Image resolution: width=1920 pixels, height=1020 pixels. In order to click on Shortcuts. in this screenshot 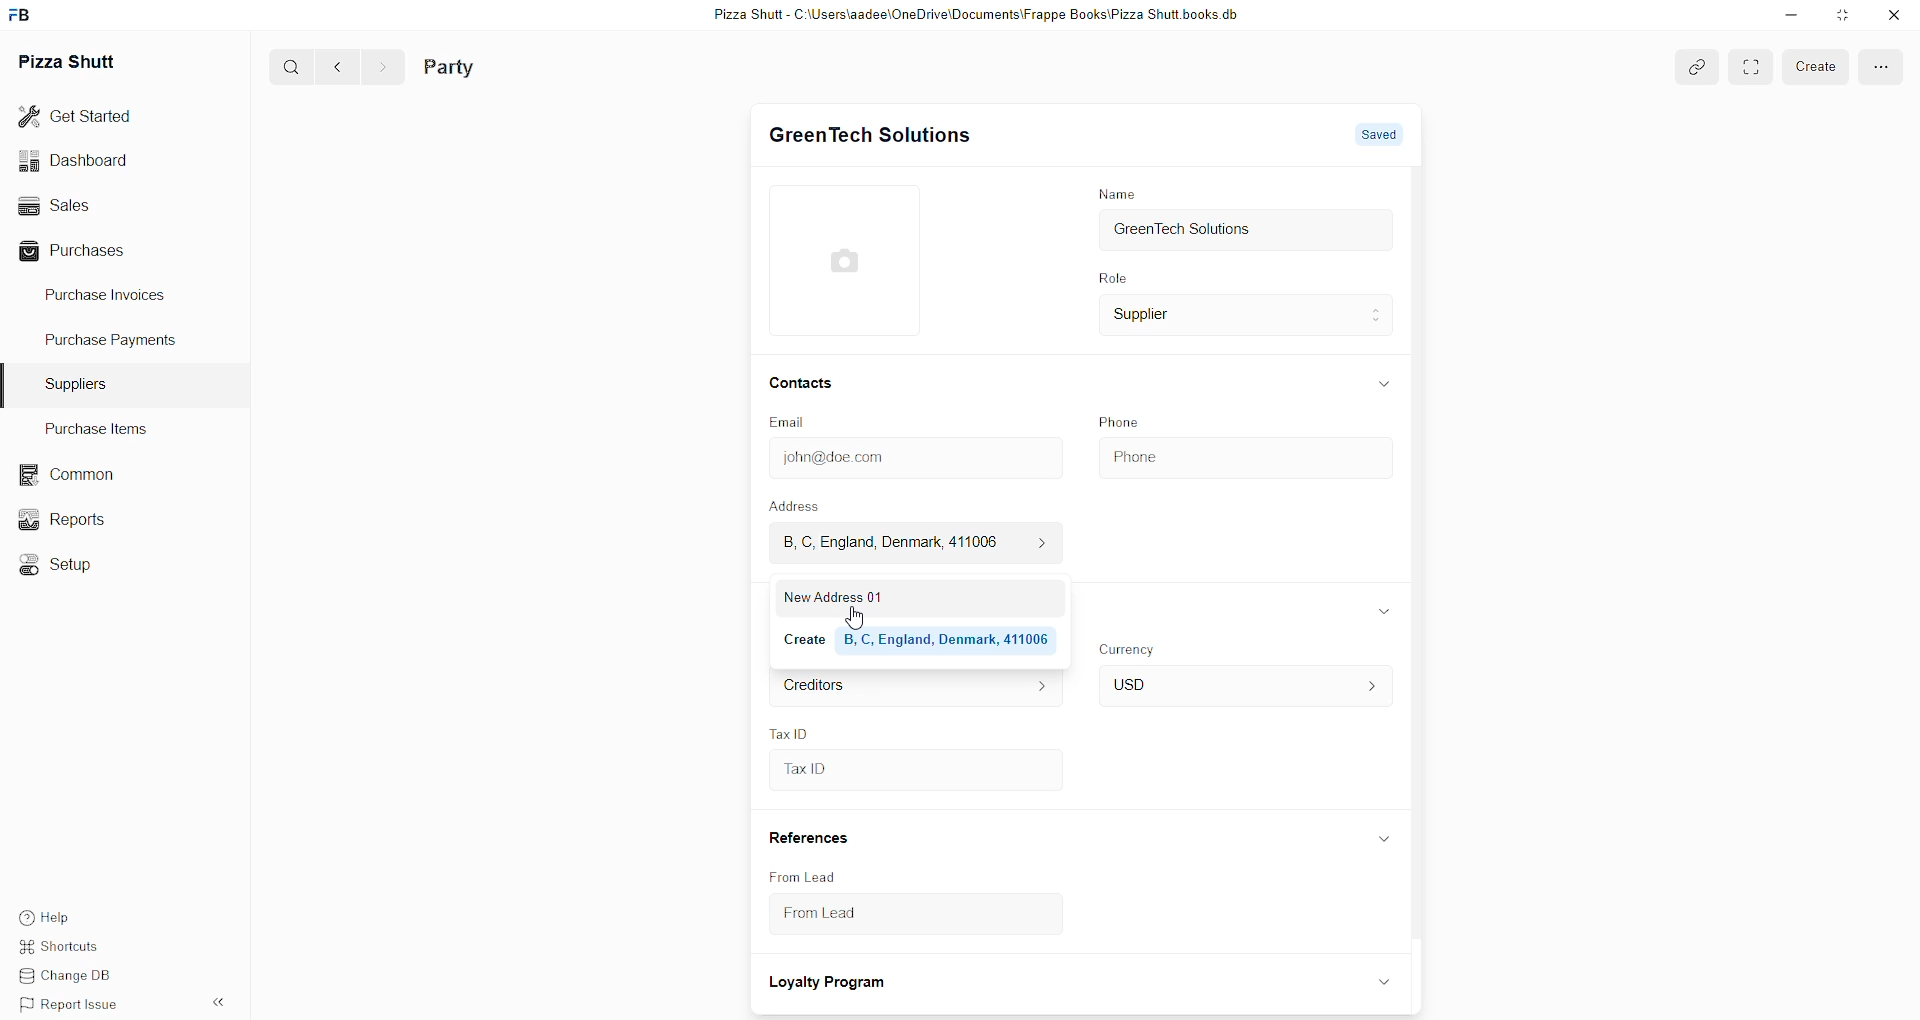, I will do `click(73, 950)`.